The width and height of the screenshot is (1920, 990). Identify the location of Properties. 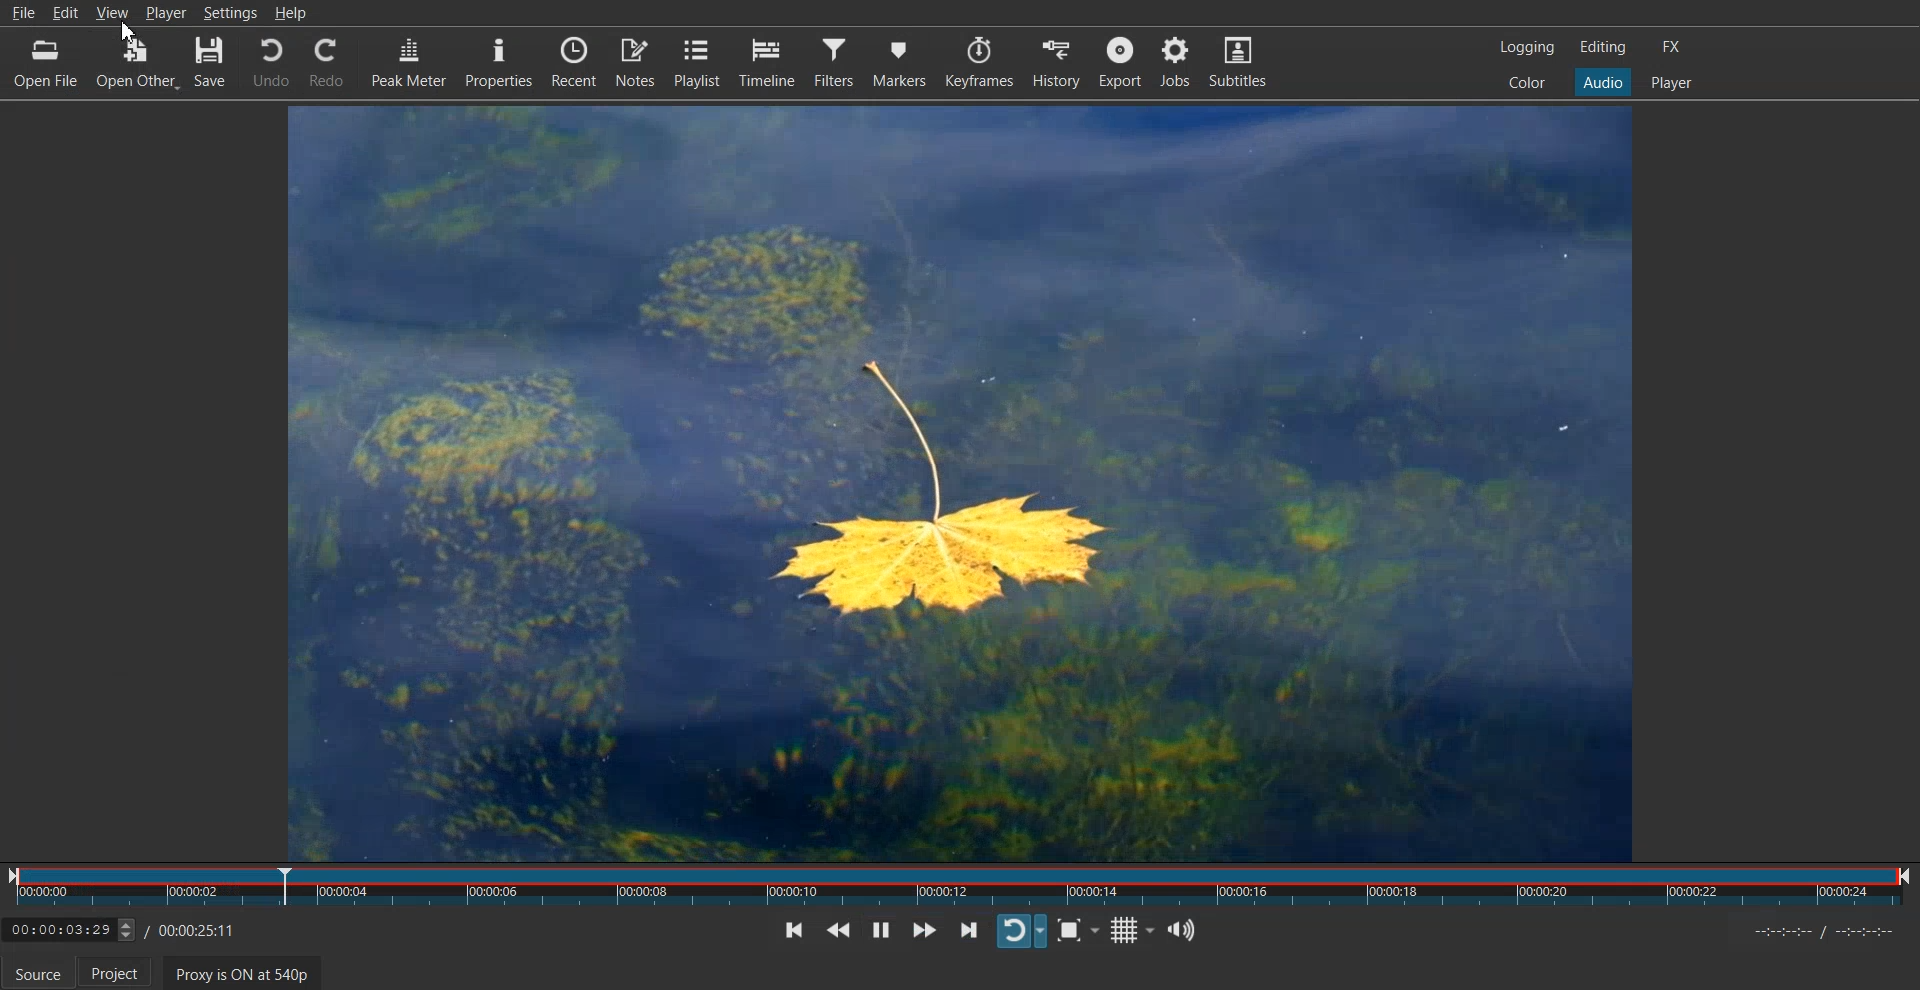
(498, 62).